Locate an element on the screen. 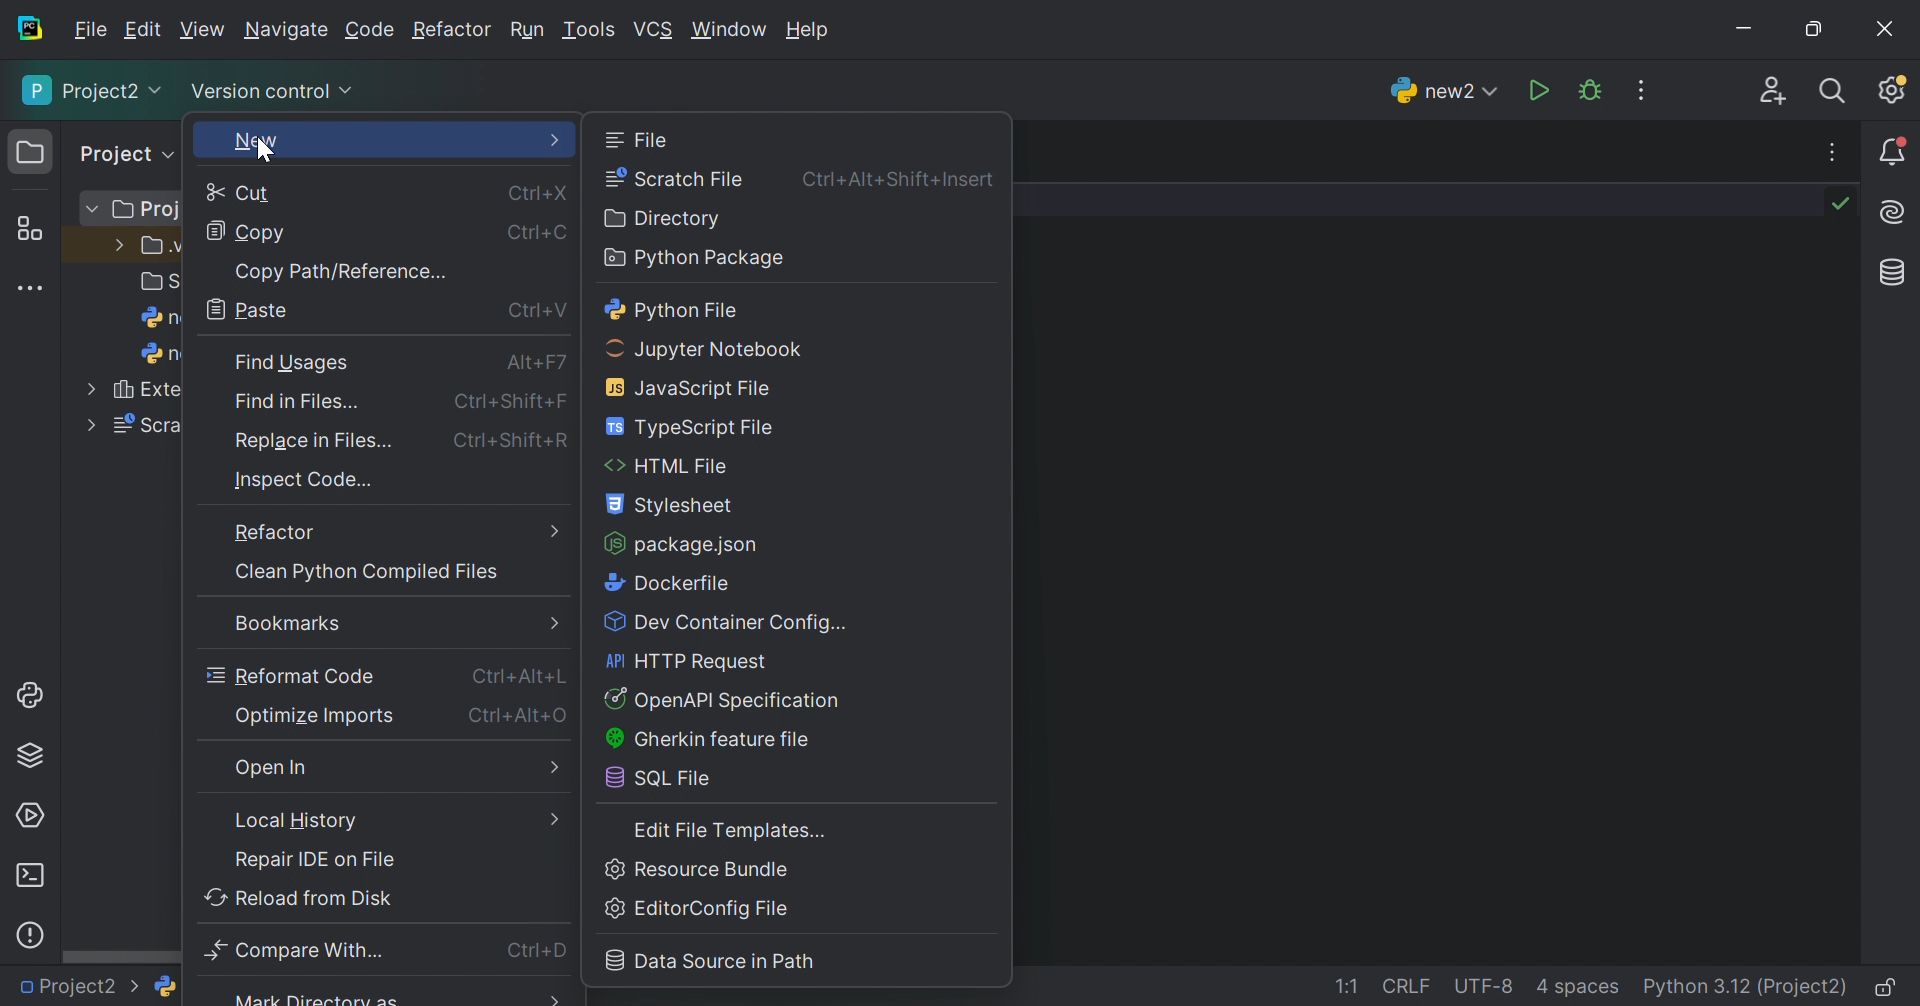 The height and width of the screenshot is (1006, 1920). No problems found is located at coordinates (1840, 203).